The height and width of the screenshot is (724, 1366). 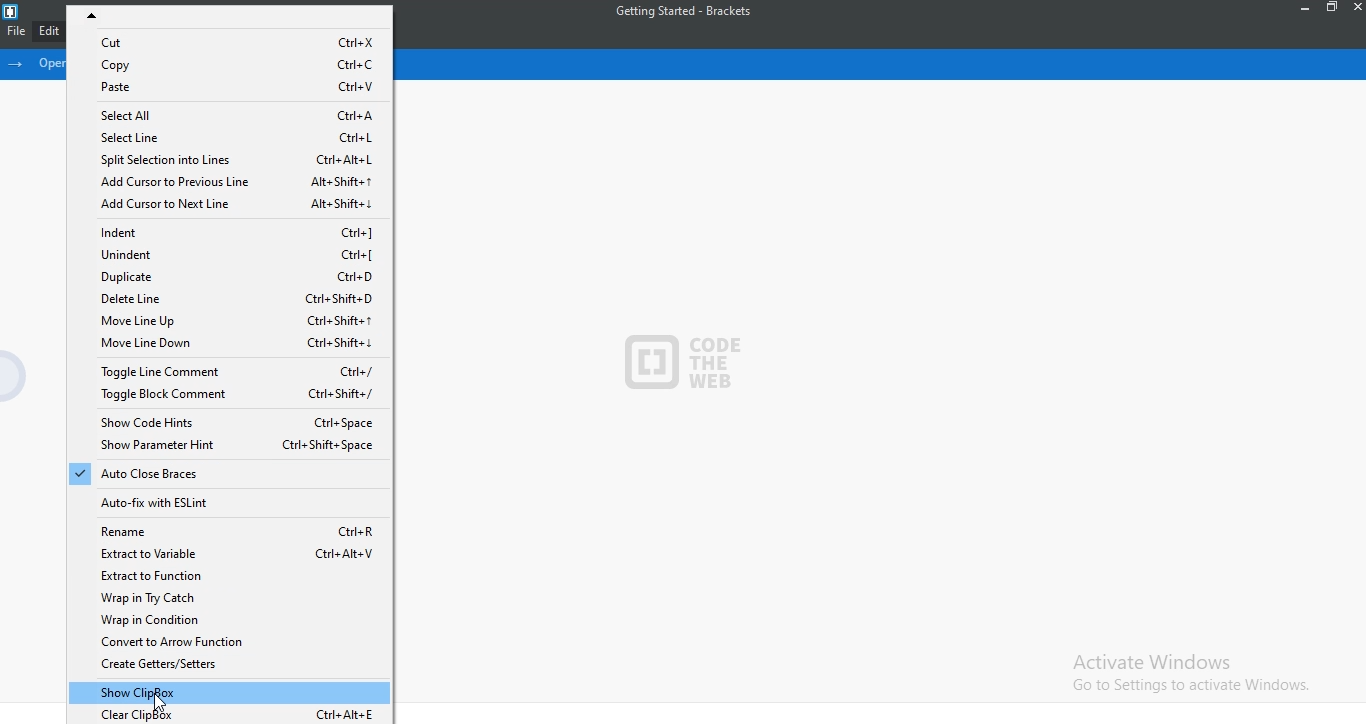 I want to click on Add cursor to previous line, so click(x=229, y=180).